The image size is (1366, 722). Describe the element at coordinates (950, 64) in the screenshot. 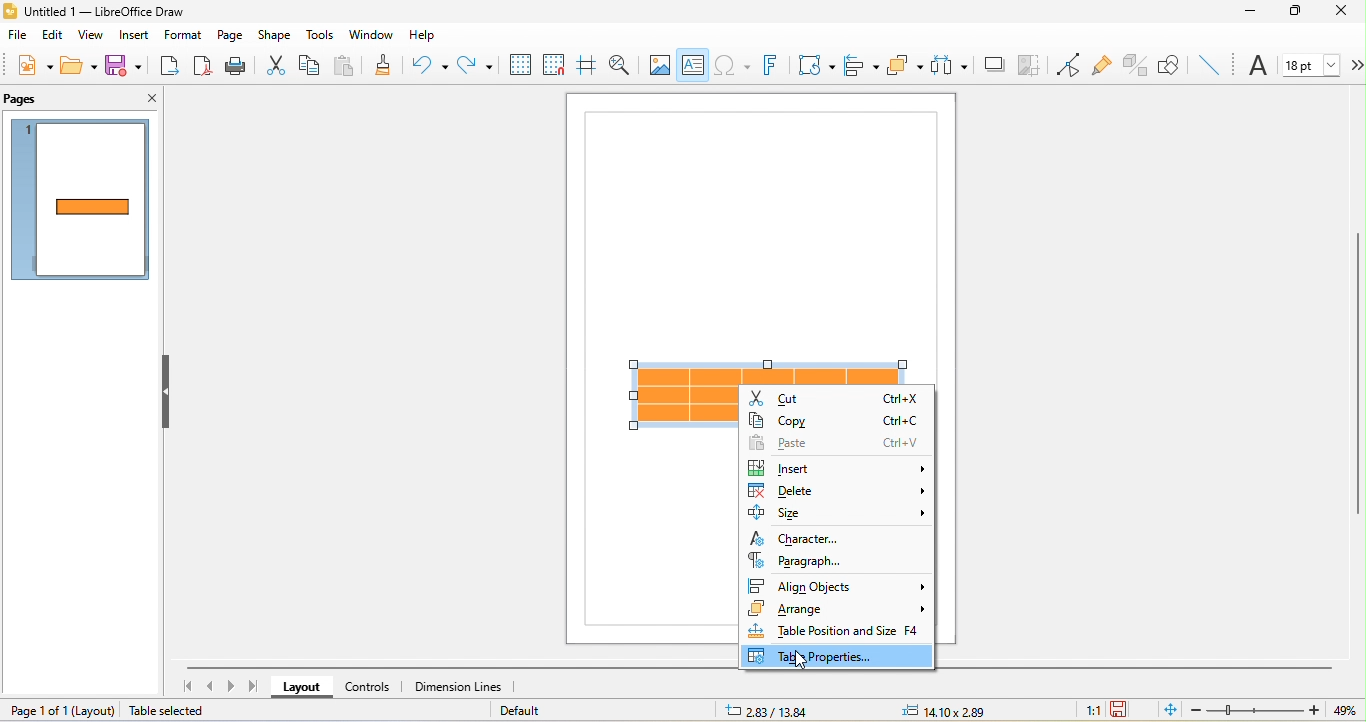

I see `select at least three object to distribute` at that location.